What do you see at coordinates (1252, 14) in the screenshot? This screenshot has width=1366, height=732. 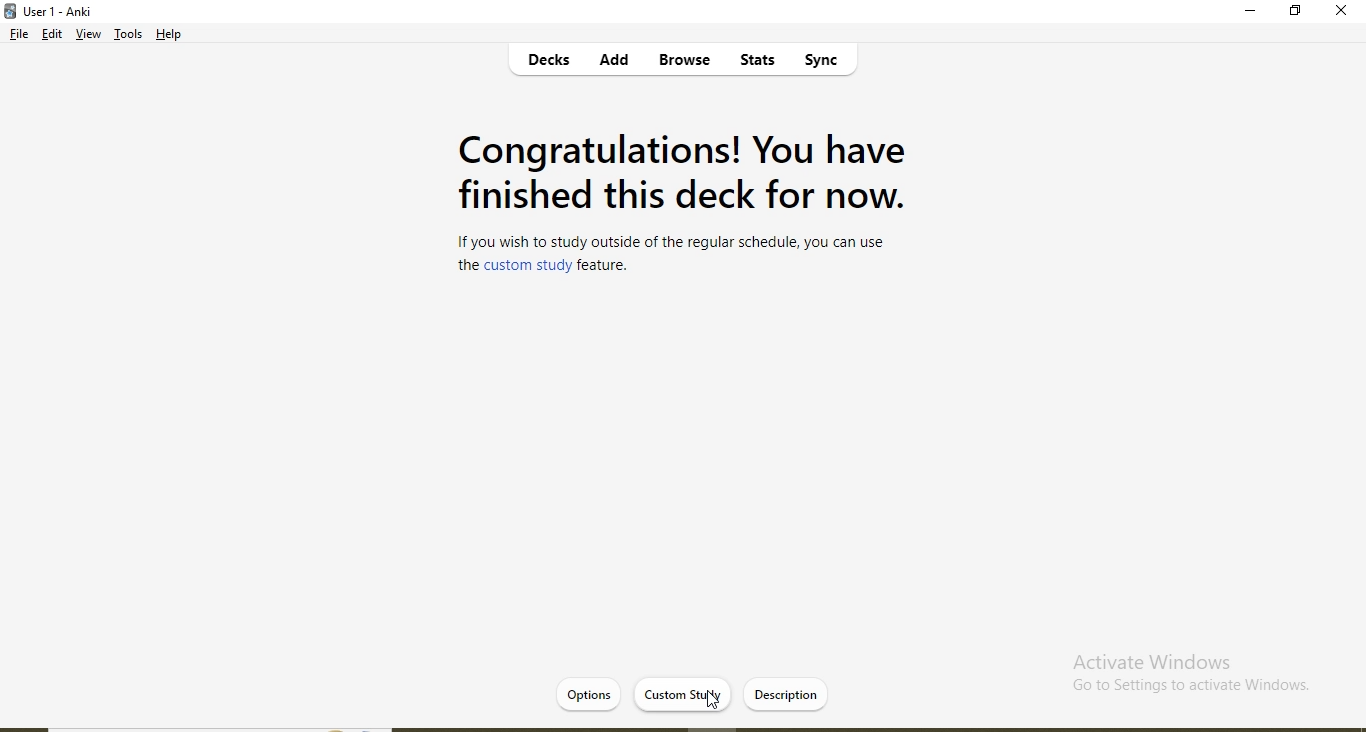 I see `minimise` at bounding box center [1252, 14].